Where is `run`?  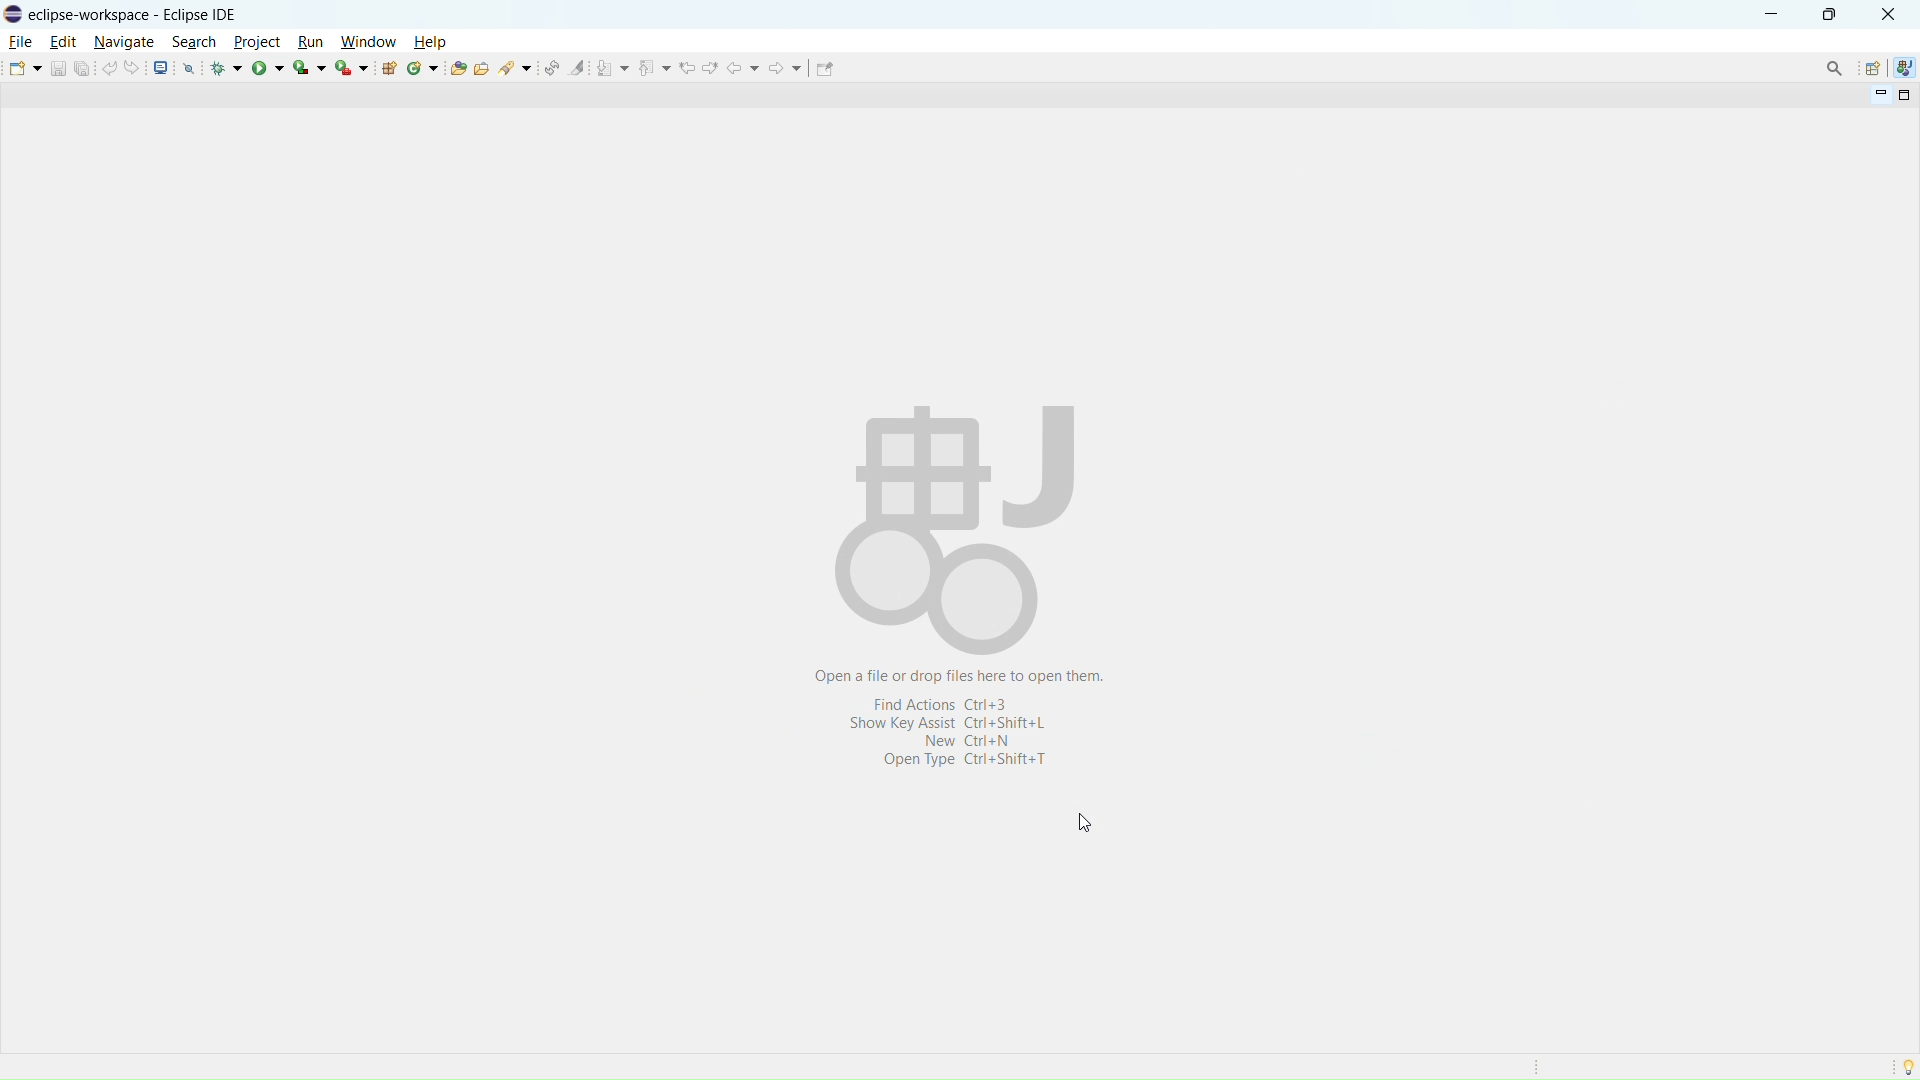 run is located at coordinates (268, 69).